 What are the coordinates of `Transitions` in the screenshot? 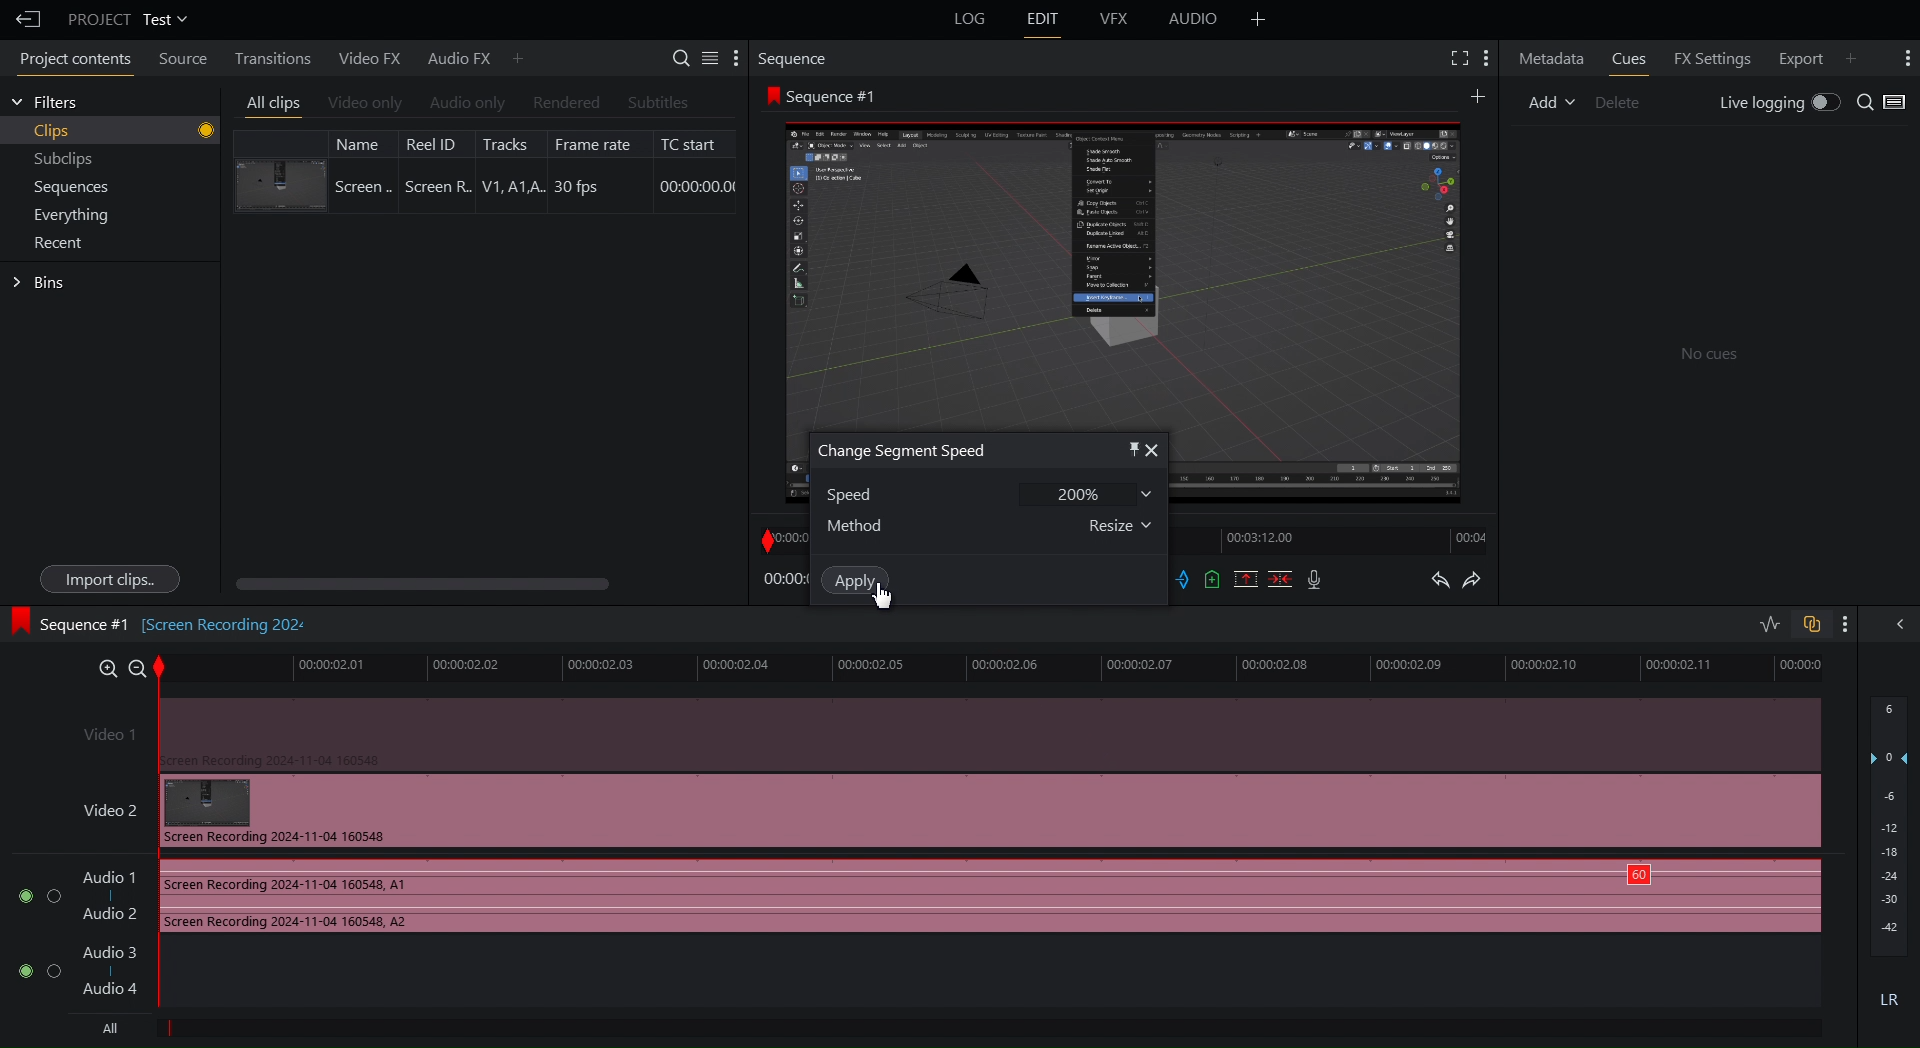 It's located at (267, 57).